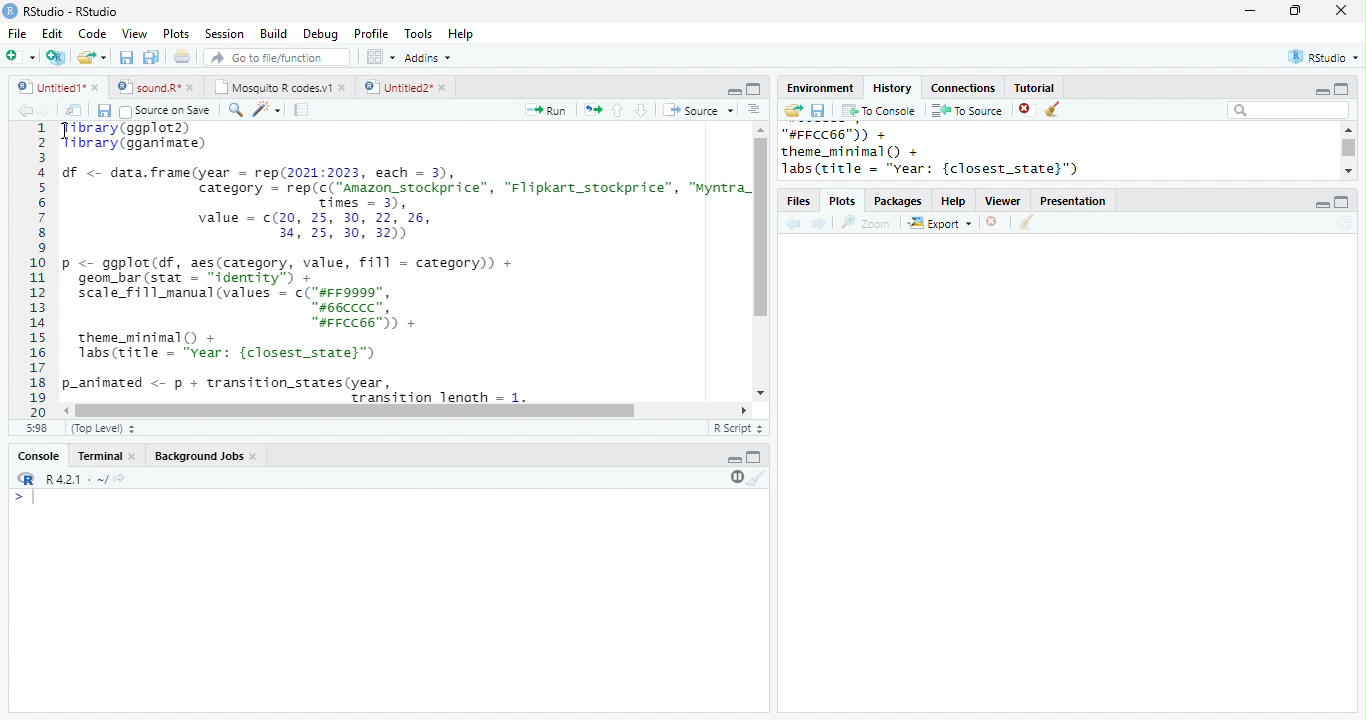  Describe the element at coordinates (98, 89) in the screenshot. I see `close` at that location.